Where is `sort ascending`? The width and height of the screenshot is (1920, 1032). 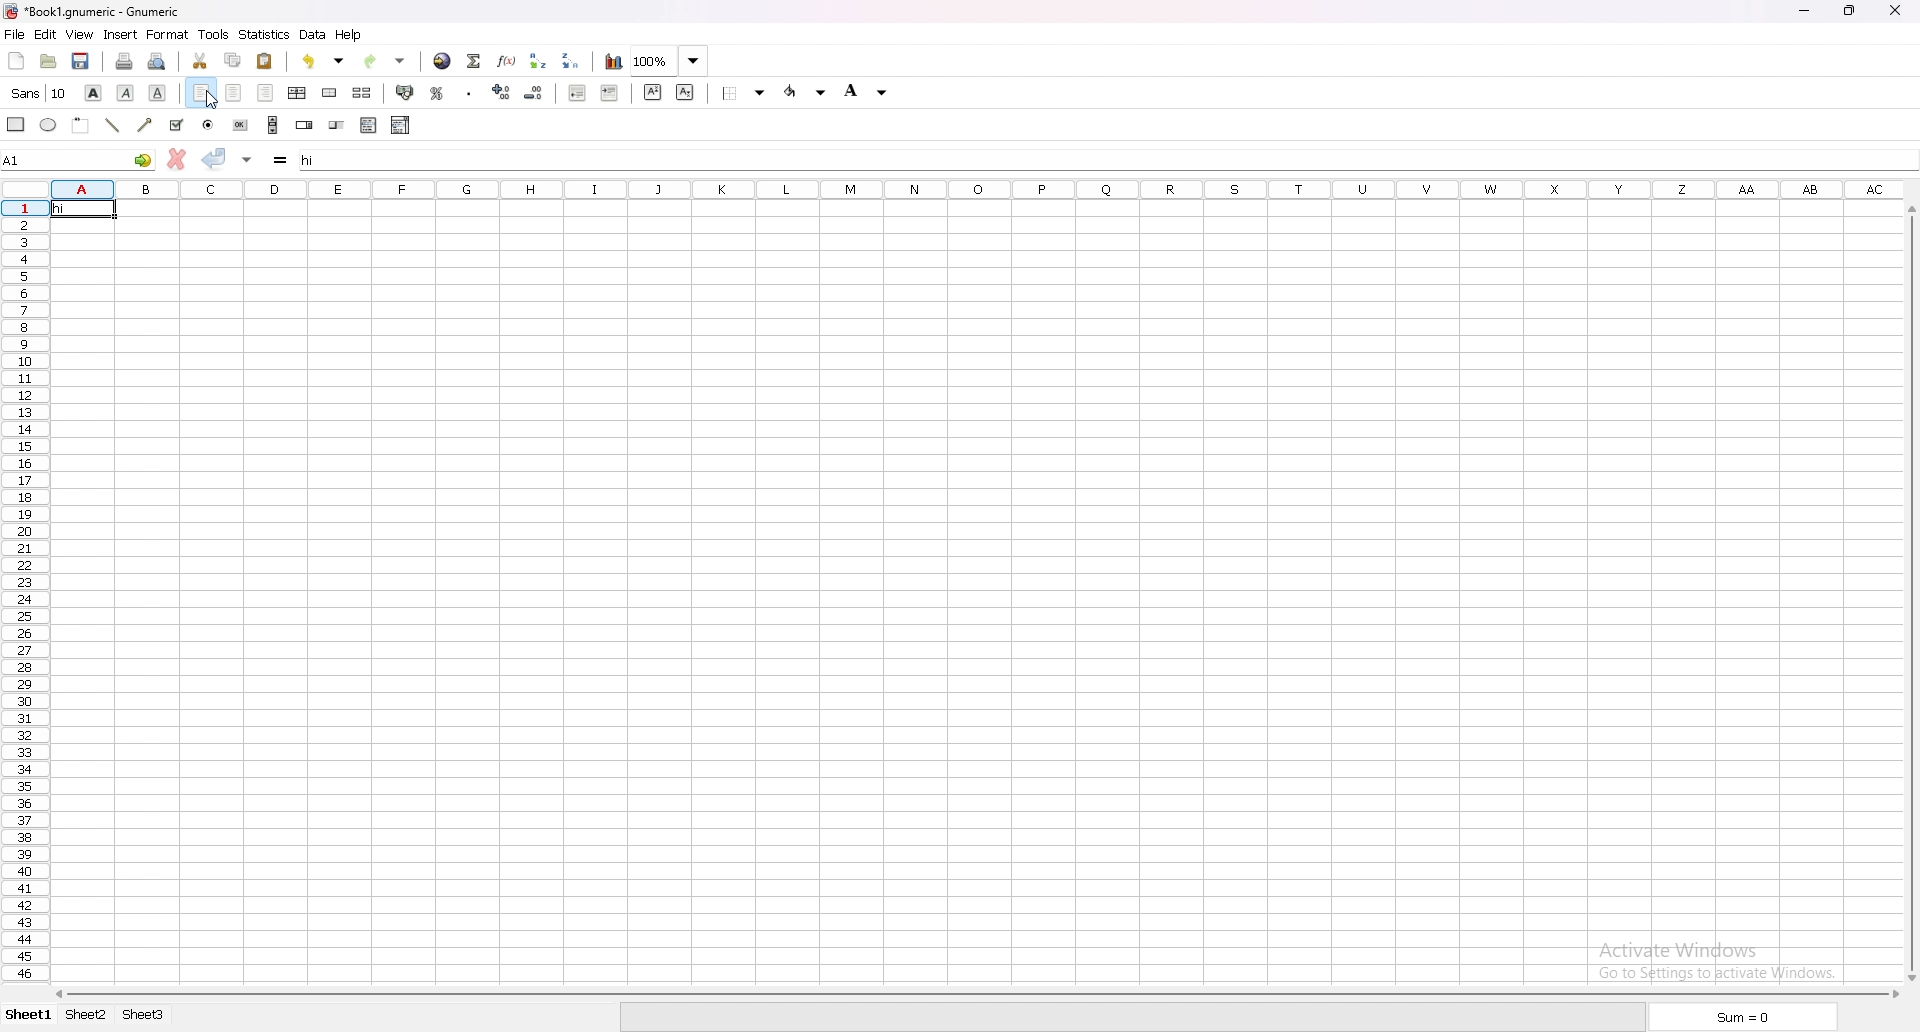
sort ascending is located at coordinates (537, 60).